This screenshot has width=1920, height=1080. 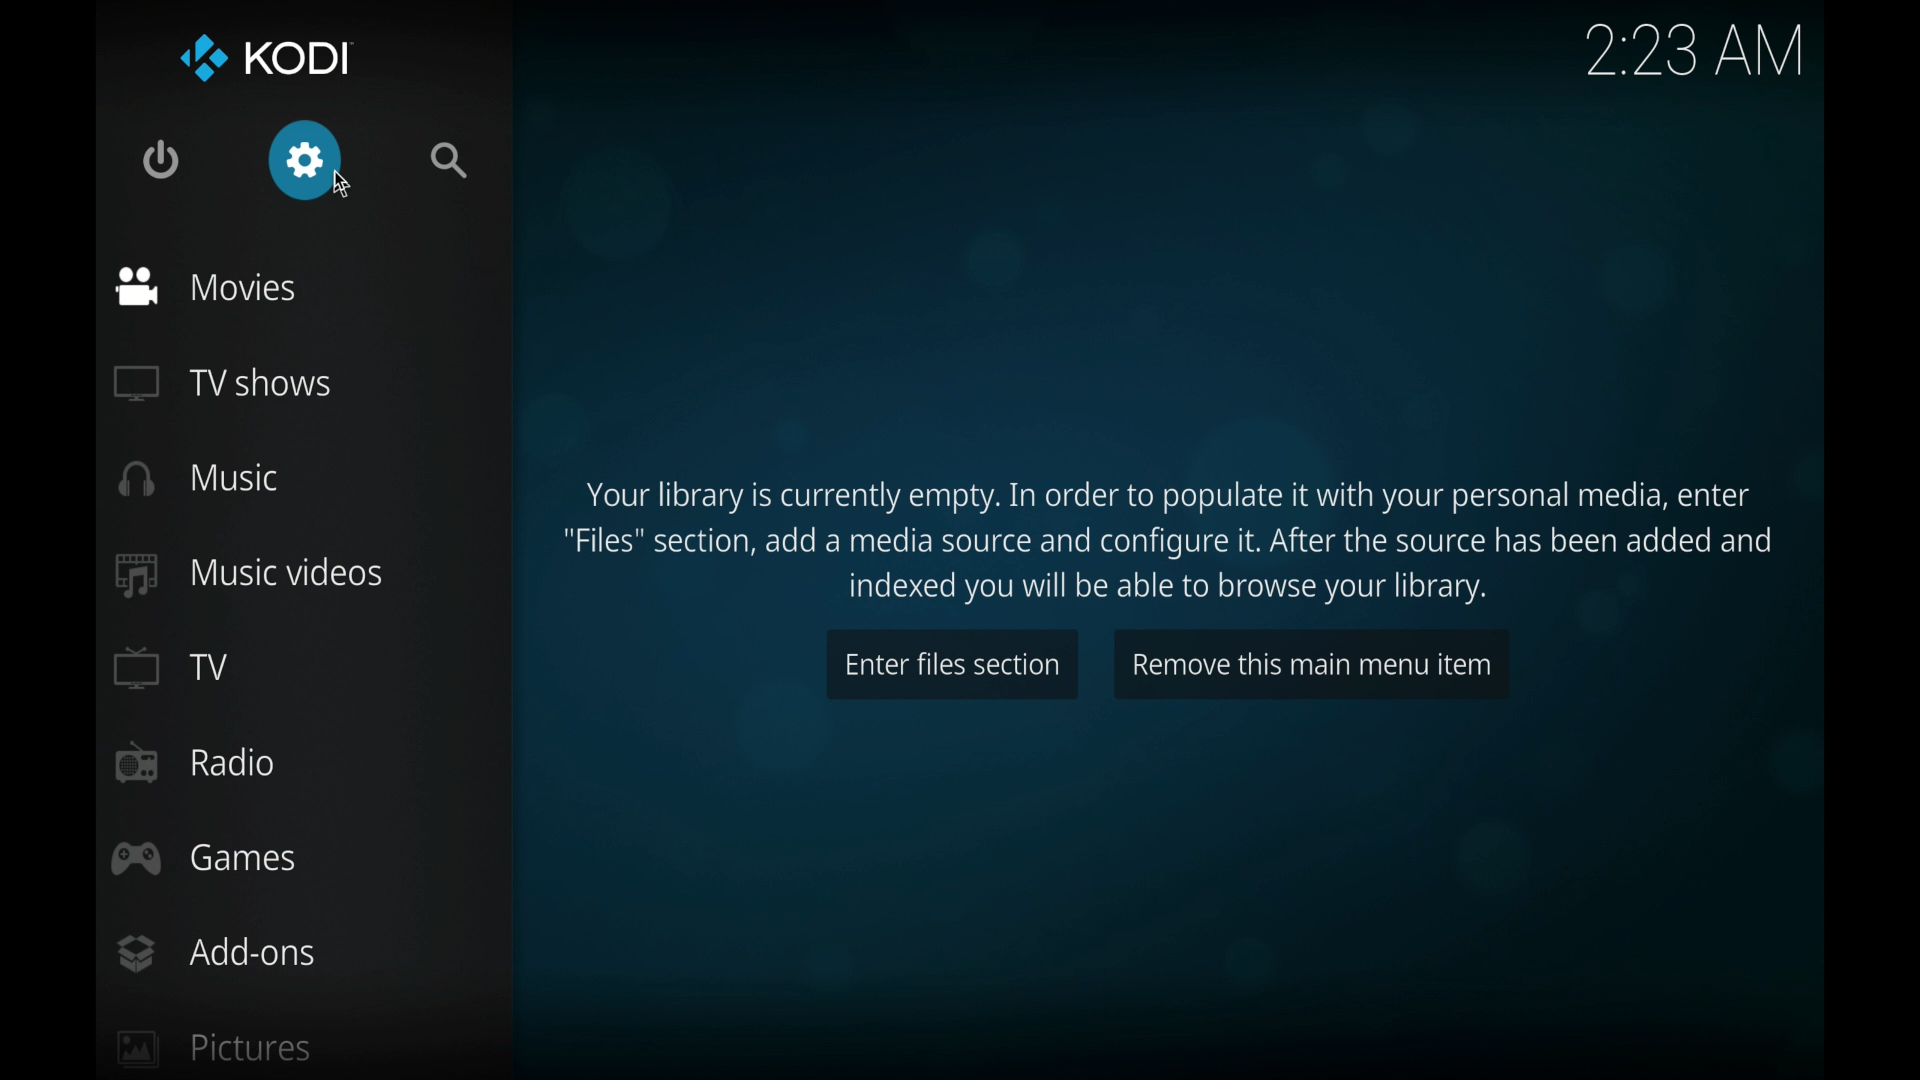 What do you see at coordinates (449, 161) in the screenshot?
I see `search` at bounding box center [449, 161].